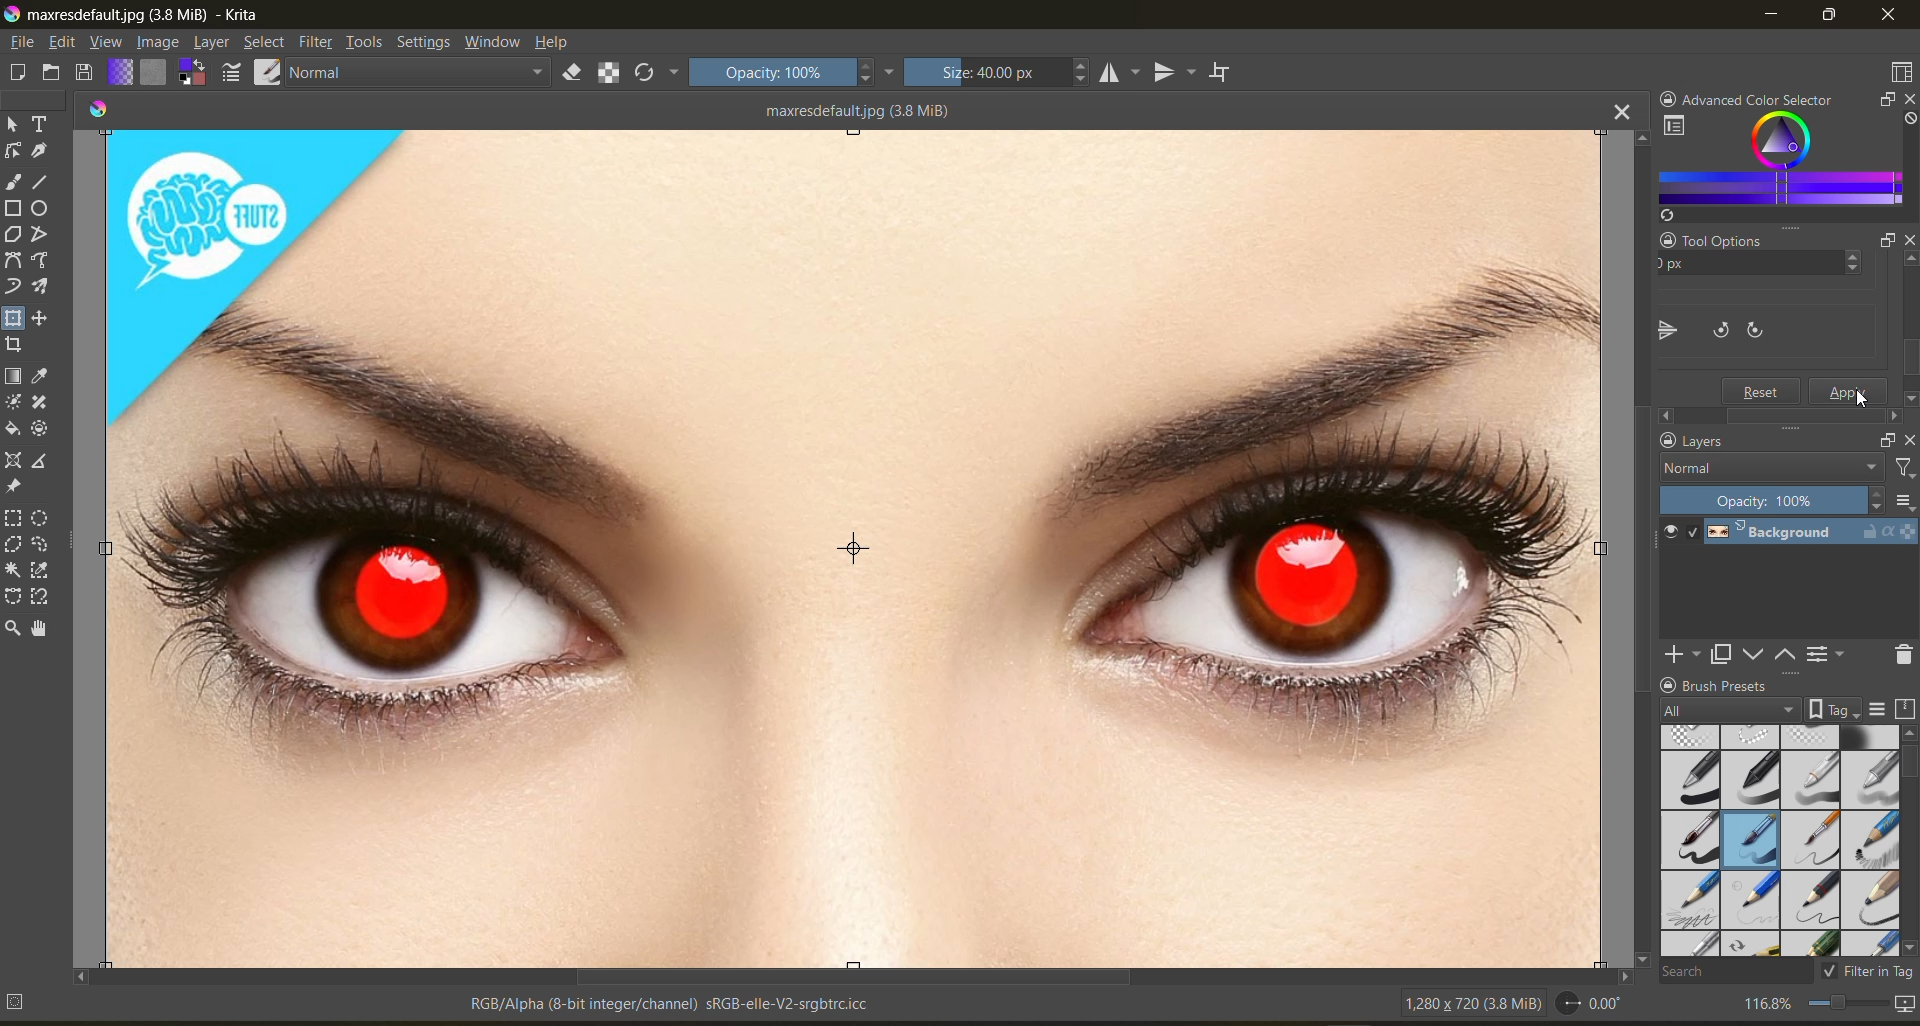 The height and width of the screenshot is (1026, 1920). I want to click on Layers, so click(1742, 442).